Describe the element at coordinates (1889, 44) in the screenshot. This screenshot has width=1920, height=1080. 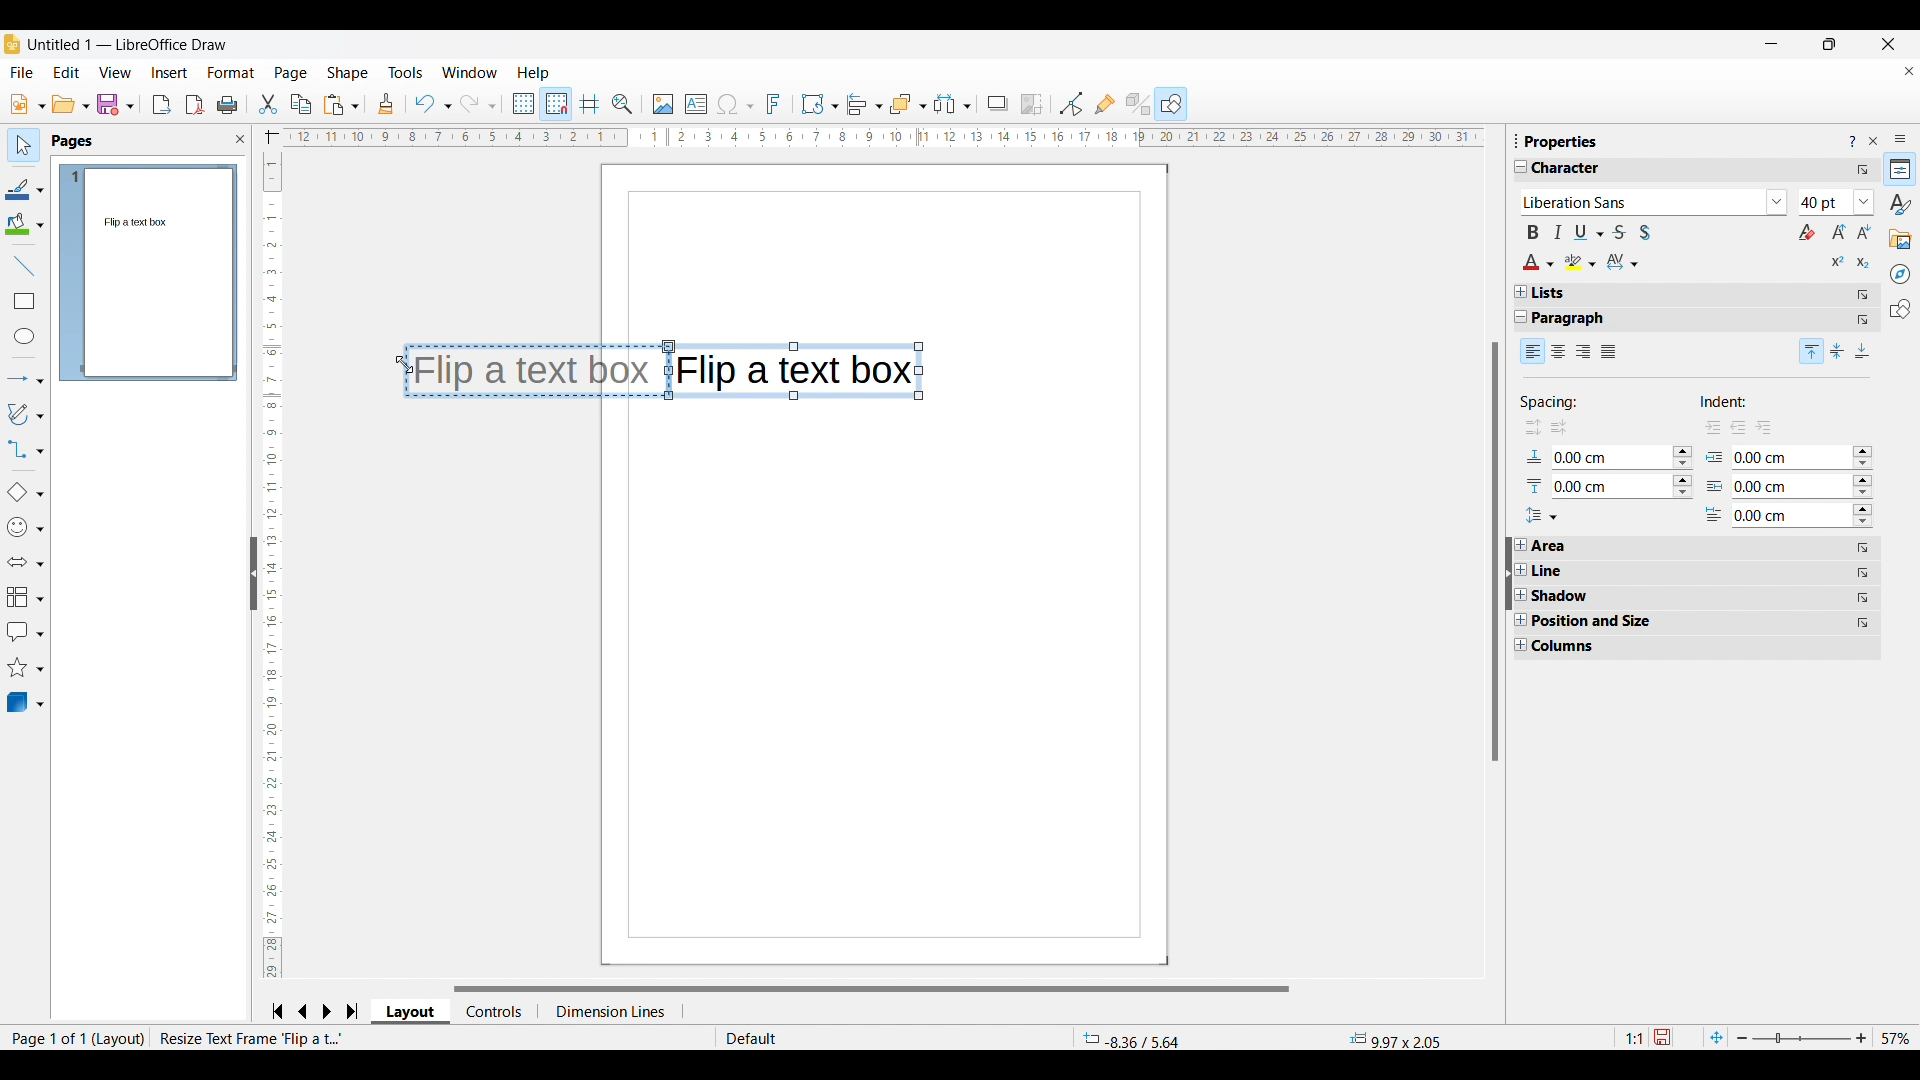
I see `Close window` at that location.